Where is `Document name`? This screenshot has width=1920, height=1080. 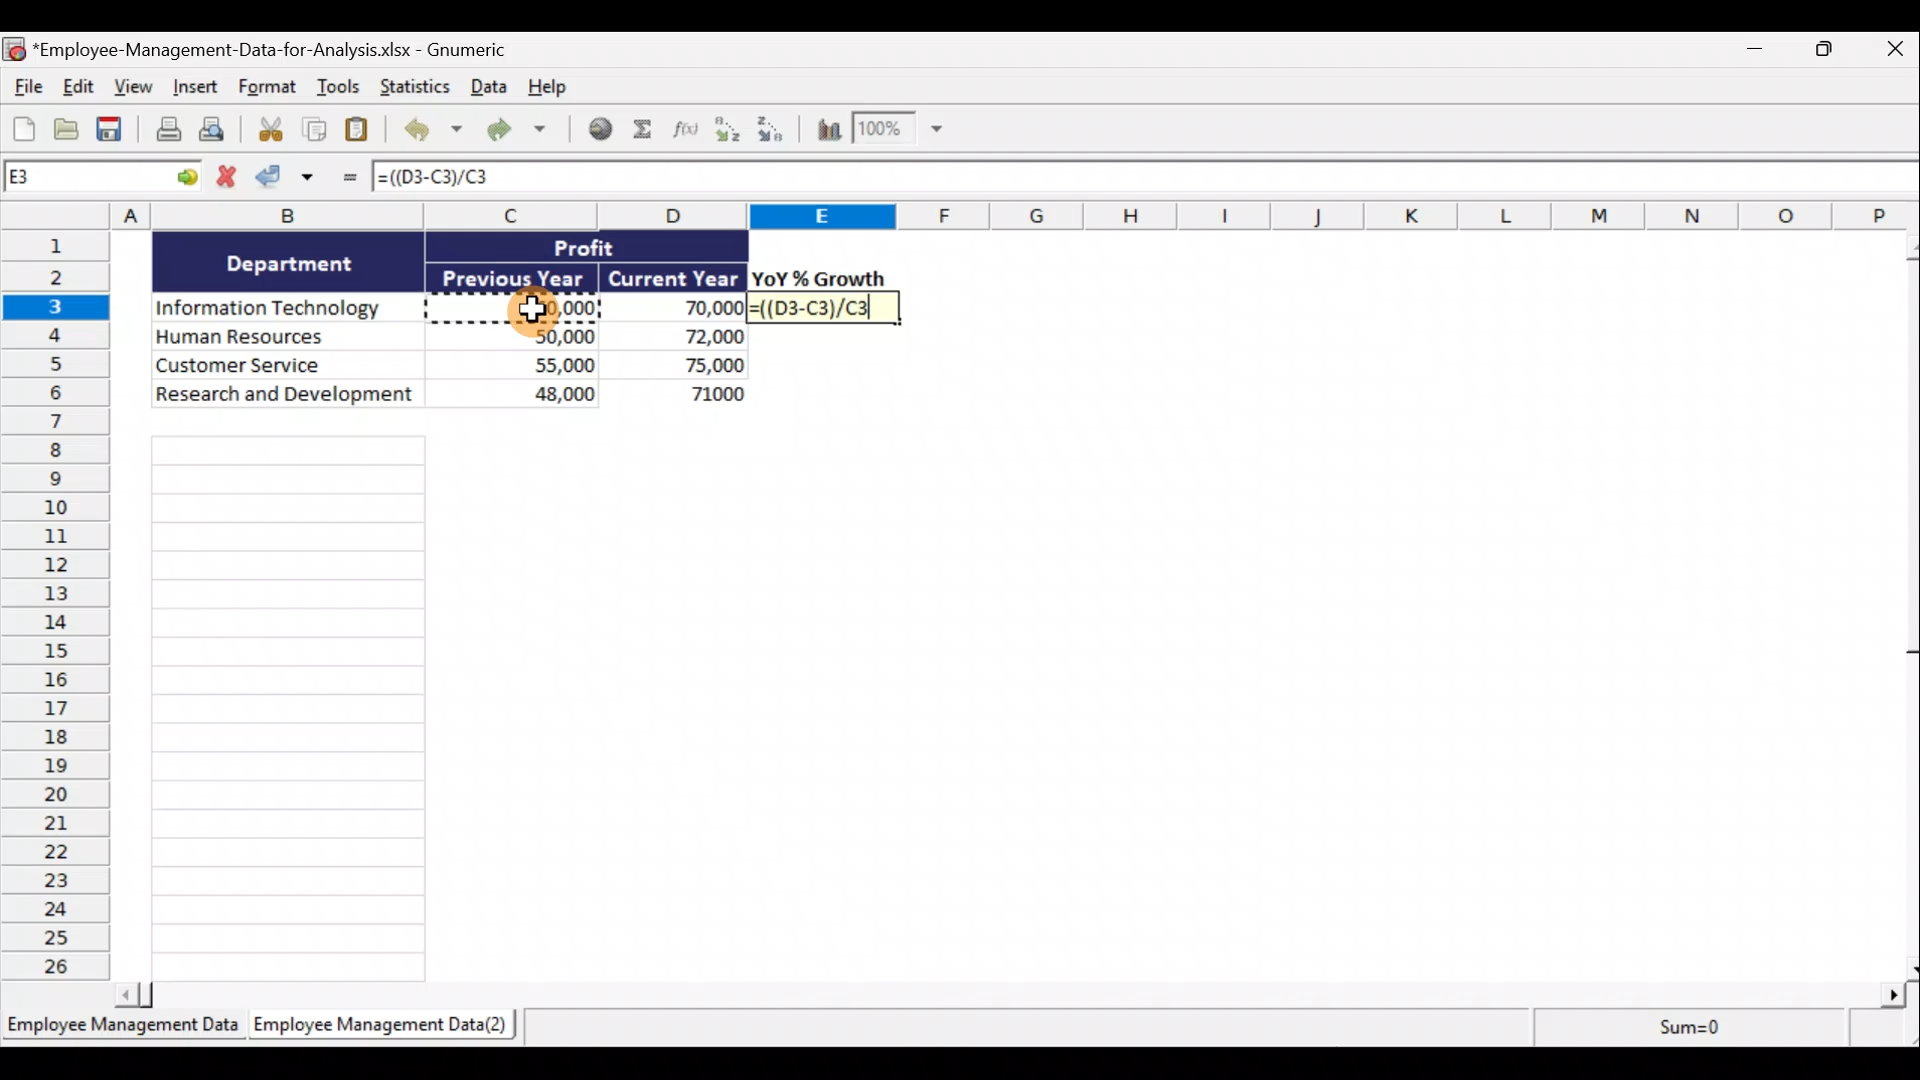 Document name is located at coordinates (274, 48).